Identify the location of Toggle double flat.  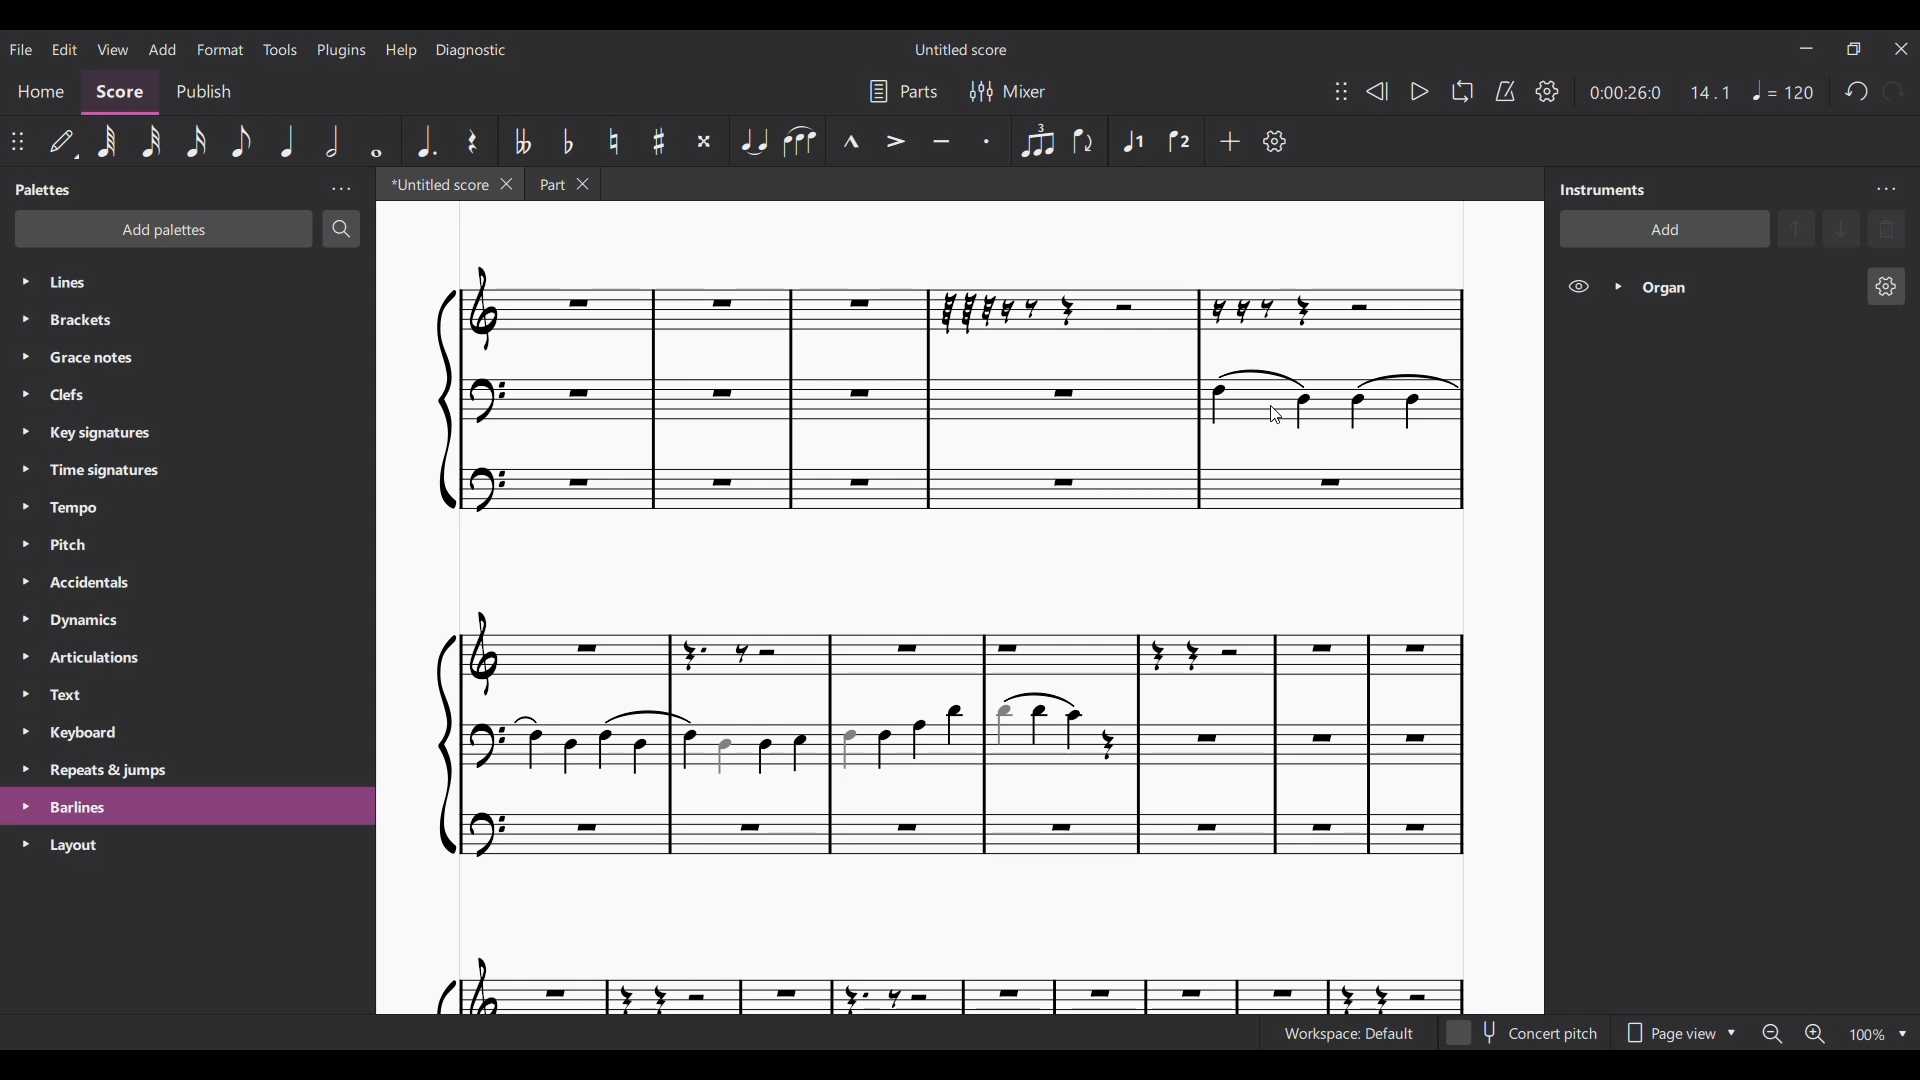
(519, 140).